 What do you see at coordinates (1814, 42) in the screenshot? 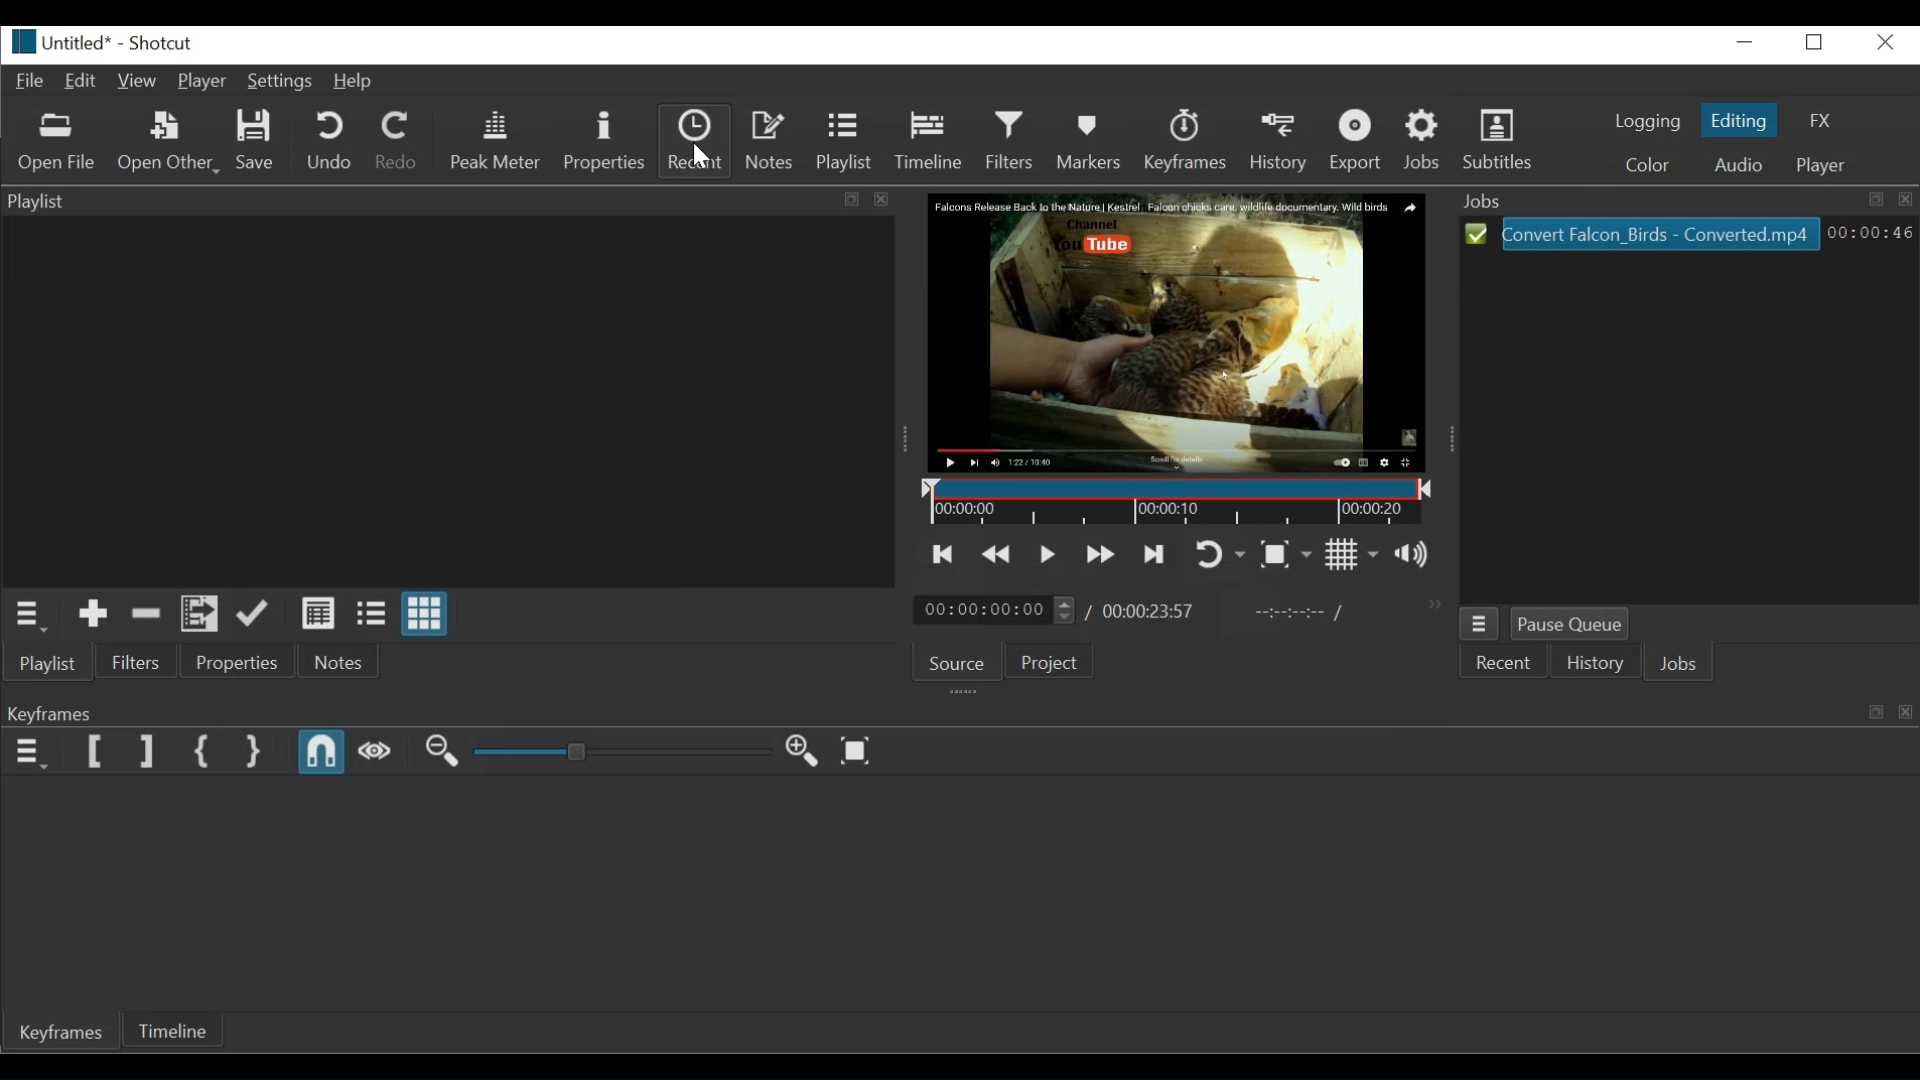
I see `Restore` at bounding box center [1814, 42].